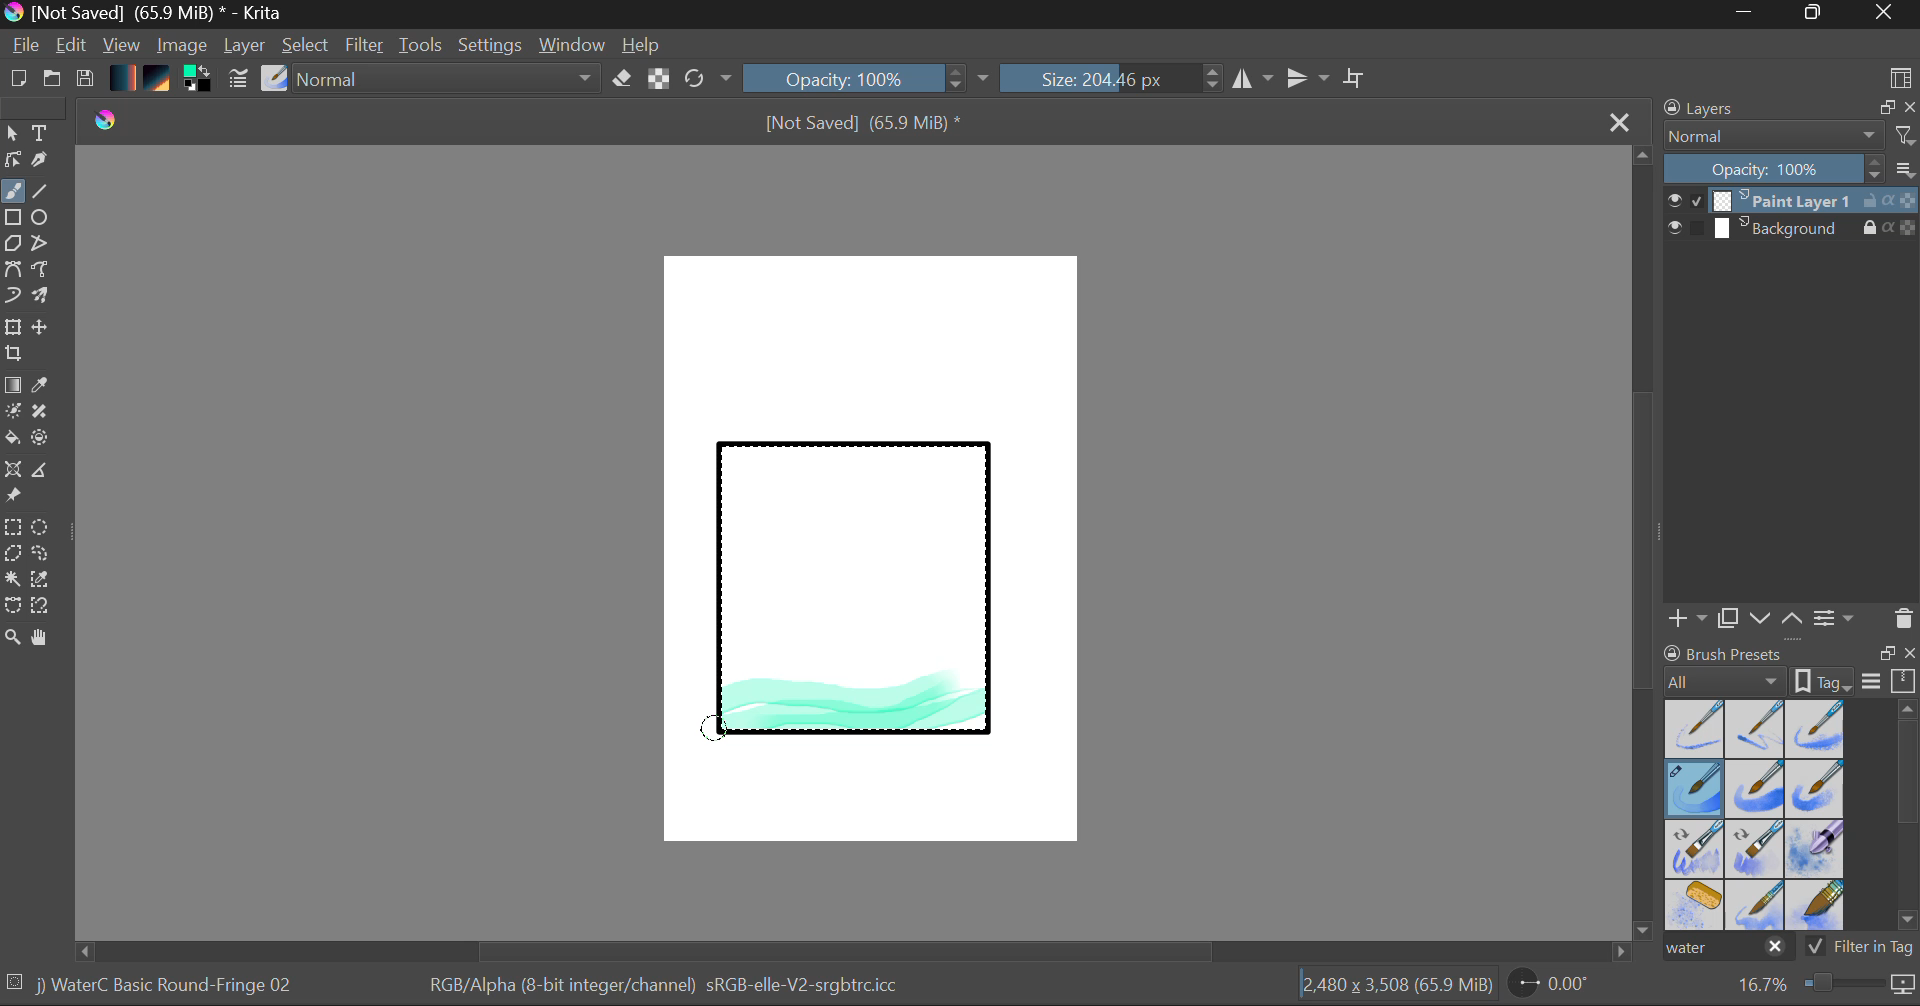 The width and height of the screenshot is (1920, 1006). Describe the element at coordinates (367, 48) in the screenshot. I see `Filter` at that location.